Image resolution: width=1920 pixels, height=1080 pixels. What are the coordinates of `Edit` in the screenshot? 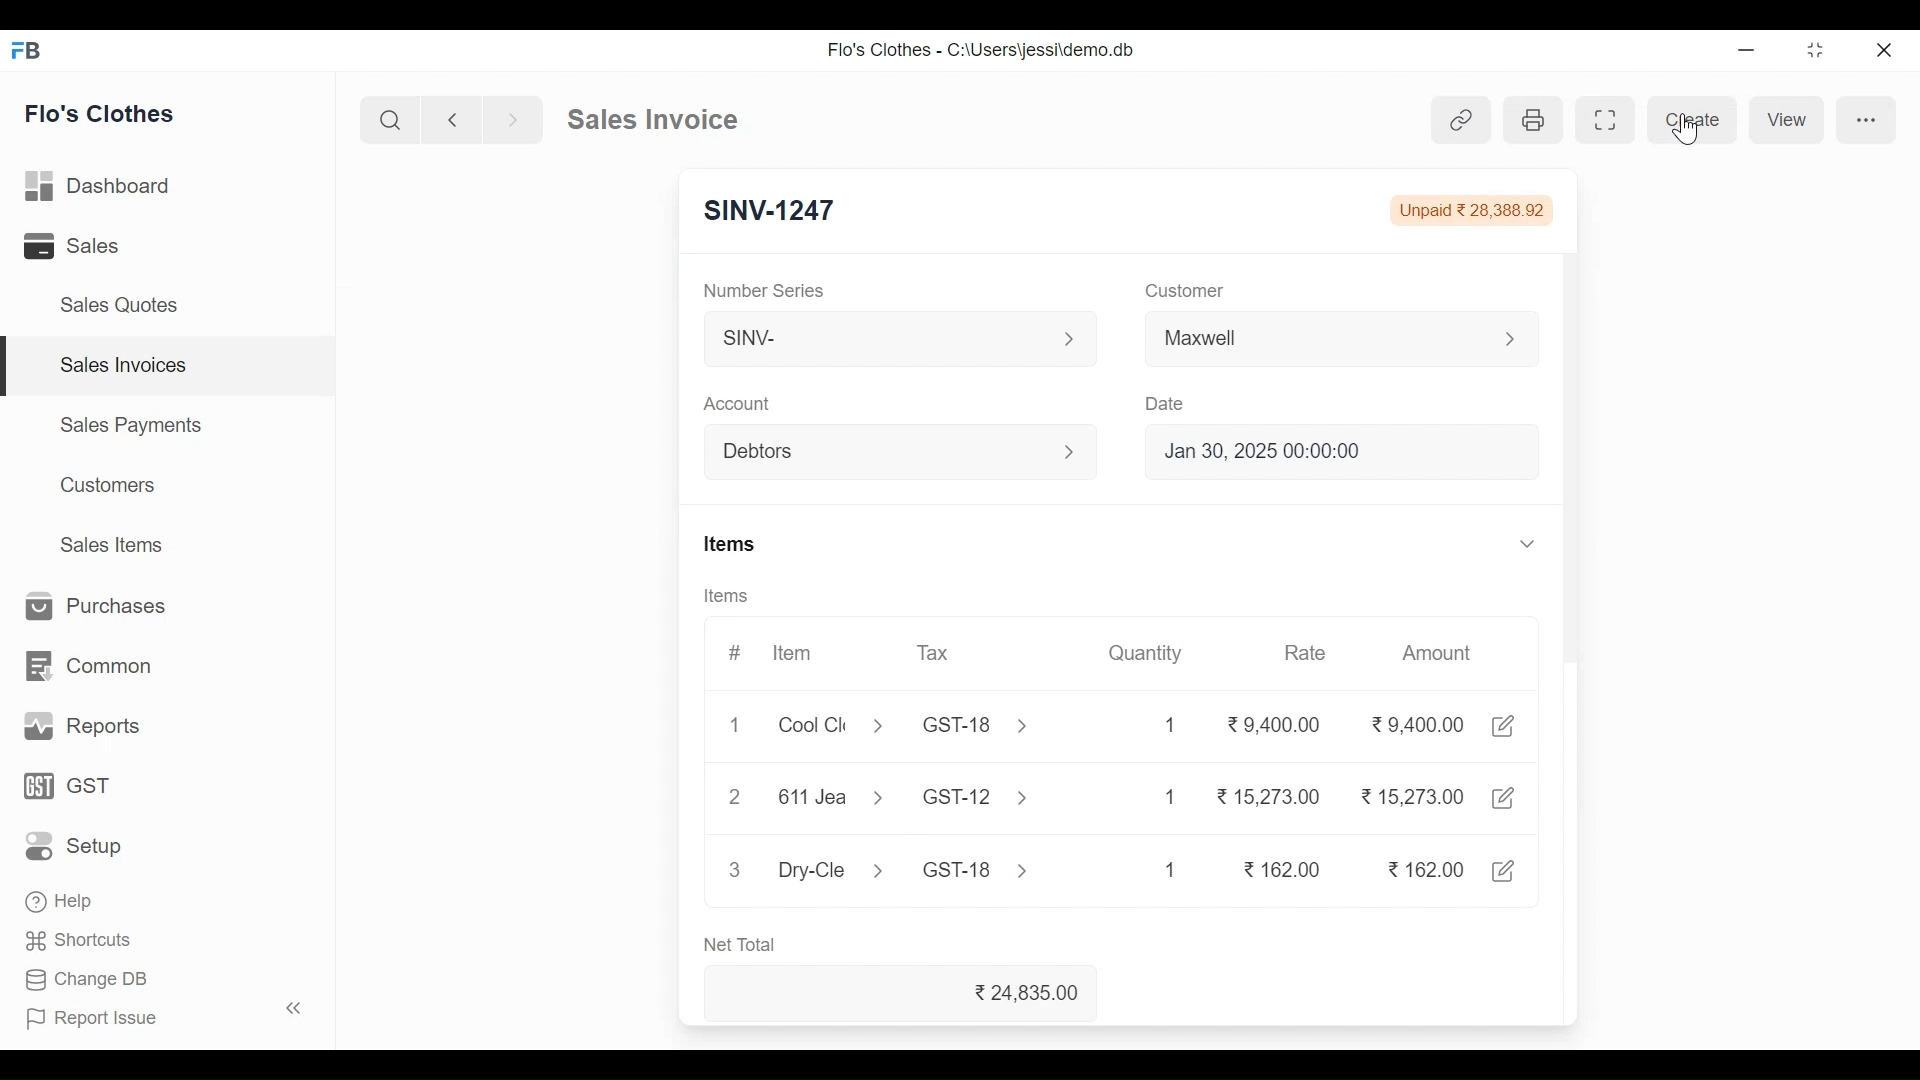 It's located at (1507, 870).